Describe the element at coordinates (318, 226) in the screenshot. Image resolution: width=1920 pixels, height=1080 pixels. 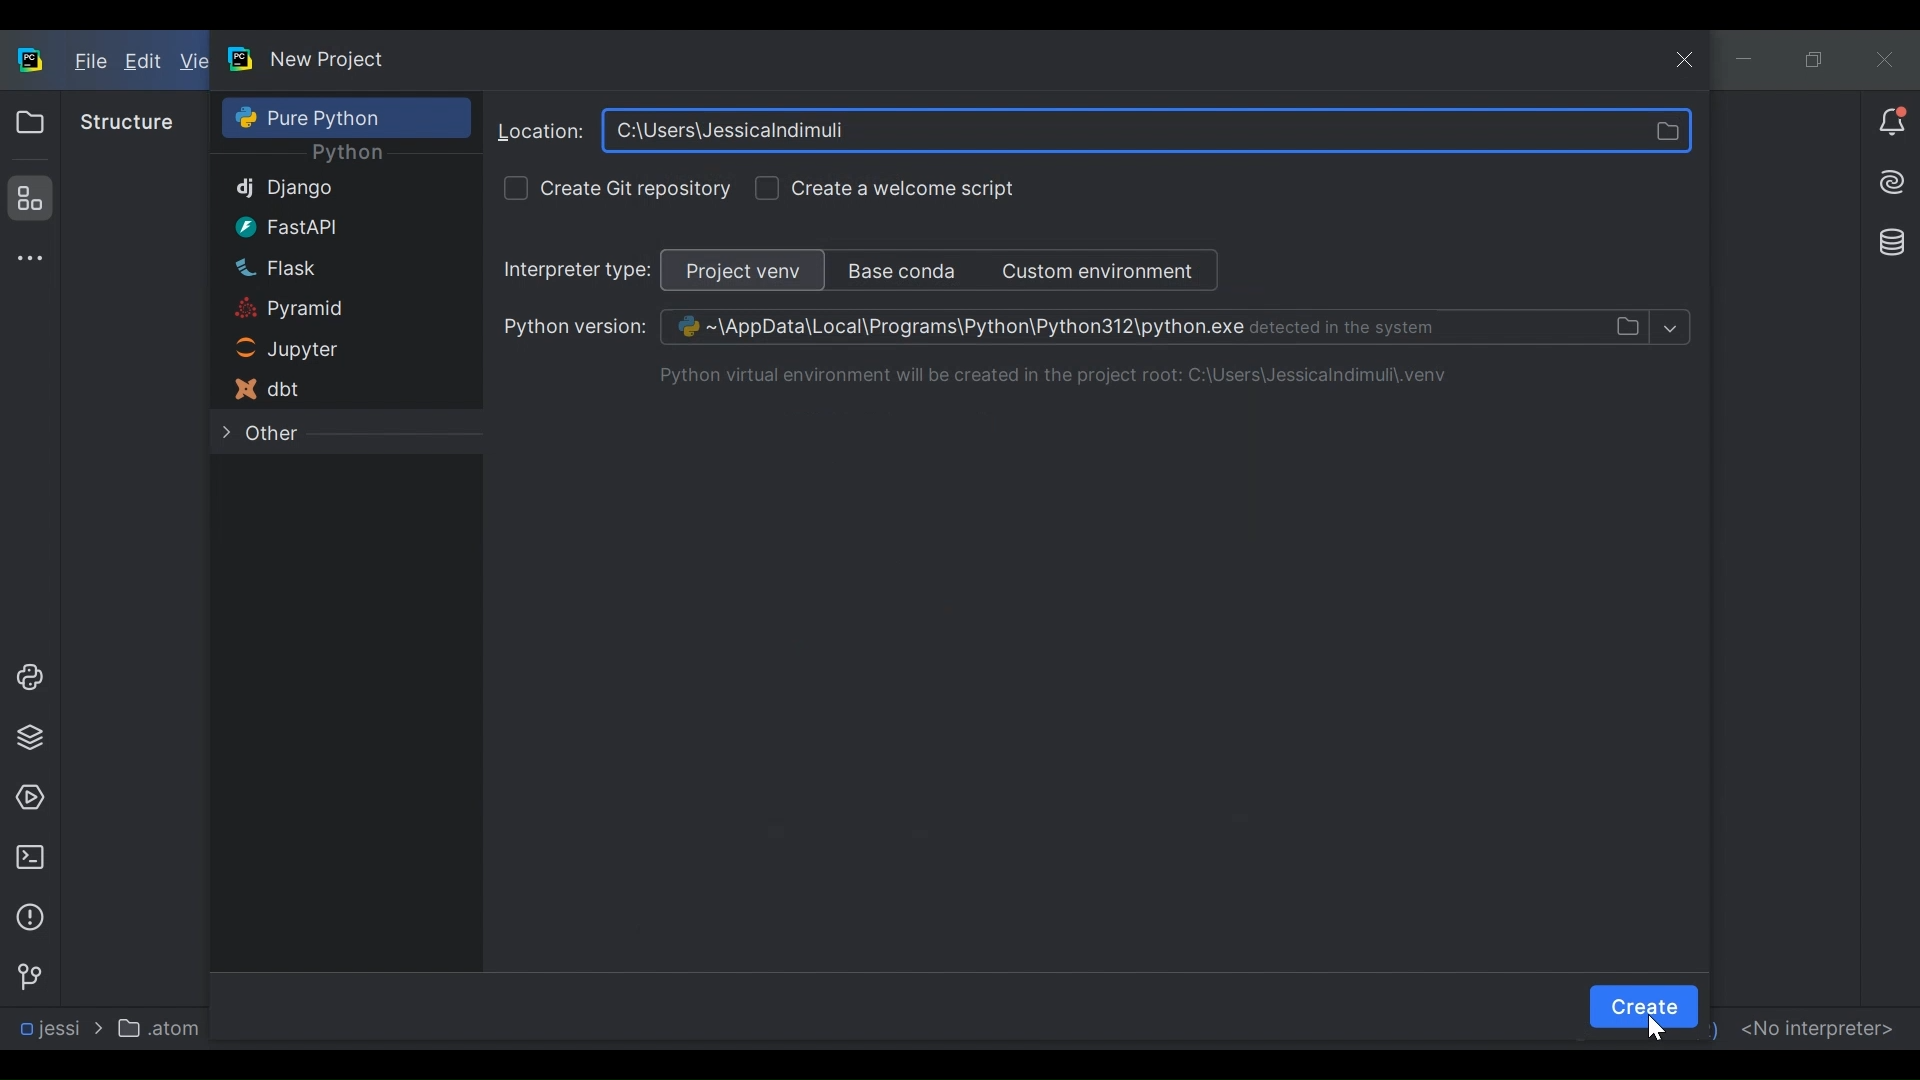
I see `FastAPI` at that location.